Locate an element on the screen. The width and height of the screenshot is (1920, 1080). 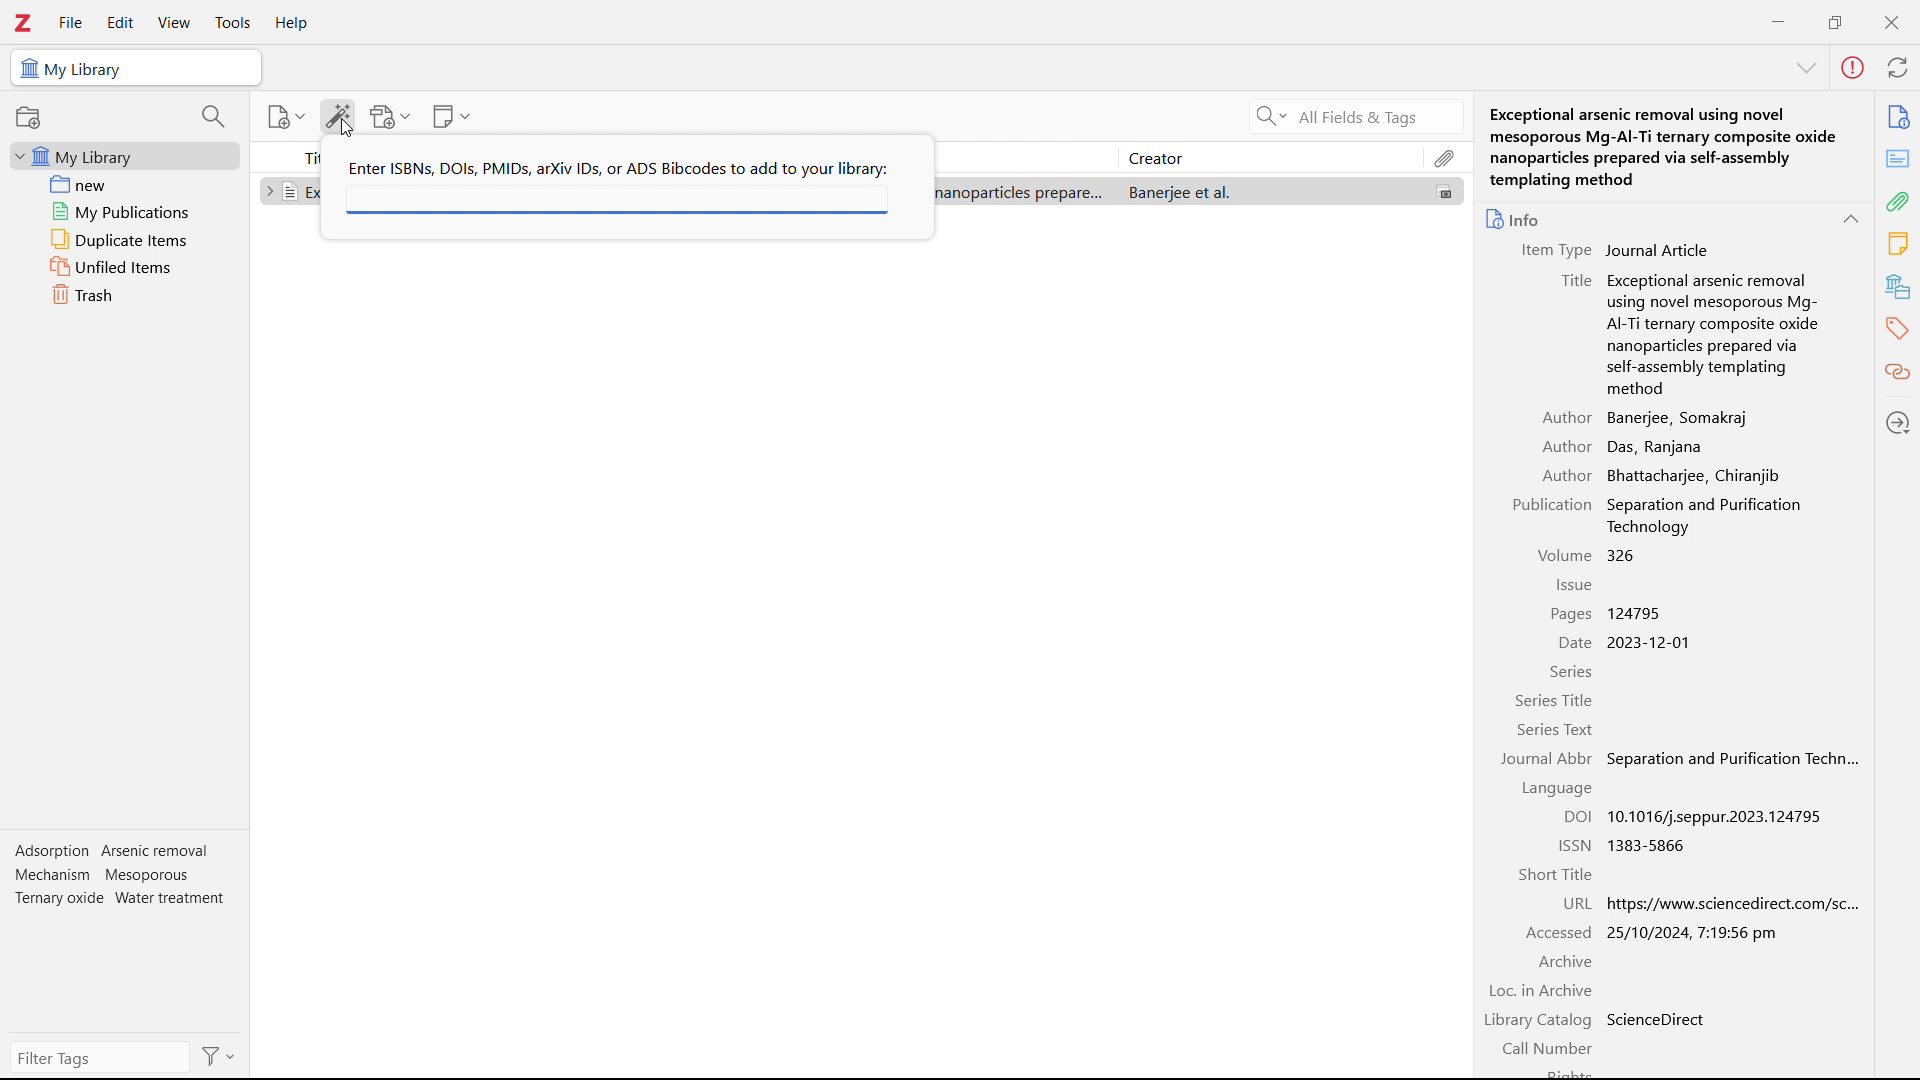
25/10/2024, 7:19:36 pm is located at coordinates (1694, 932).